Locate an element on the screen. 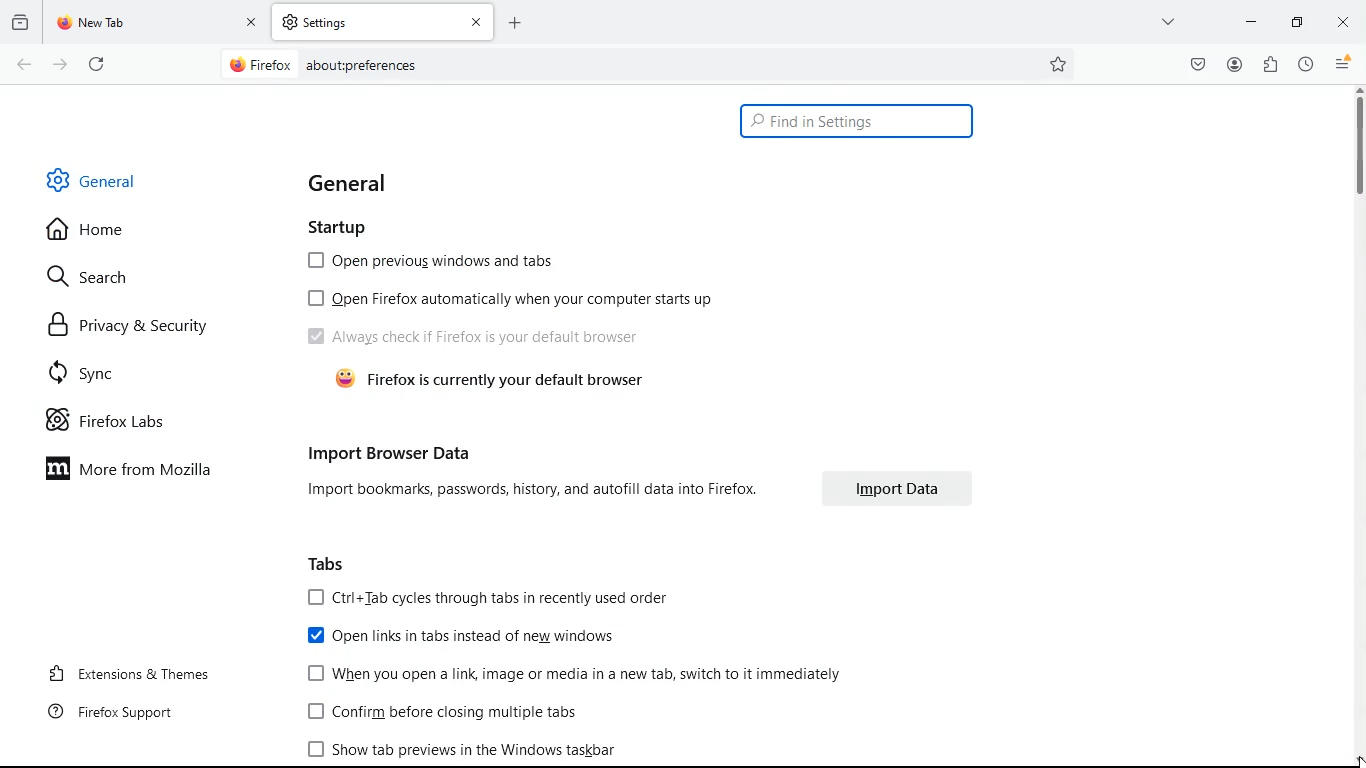 Image resolution: width=1366 pixels, height=768 pixels. tabs is located at coordinates (329, 562).